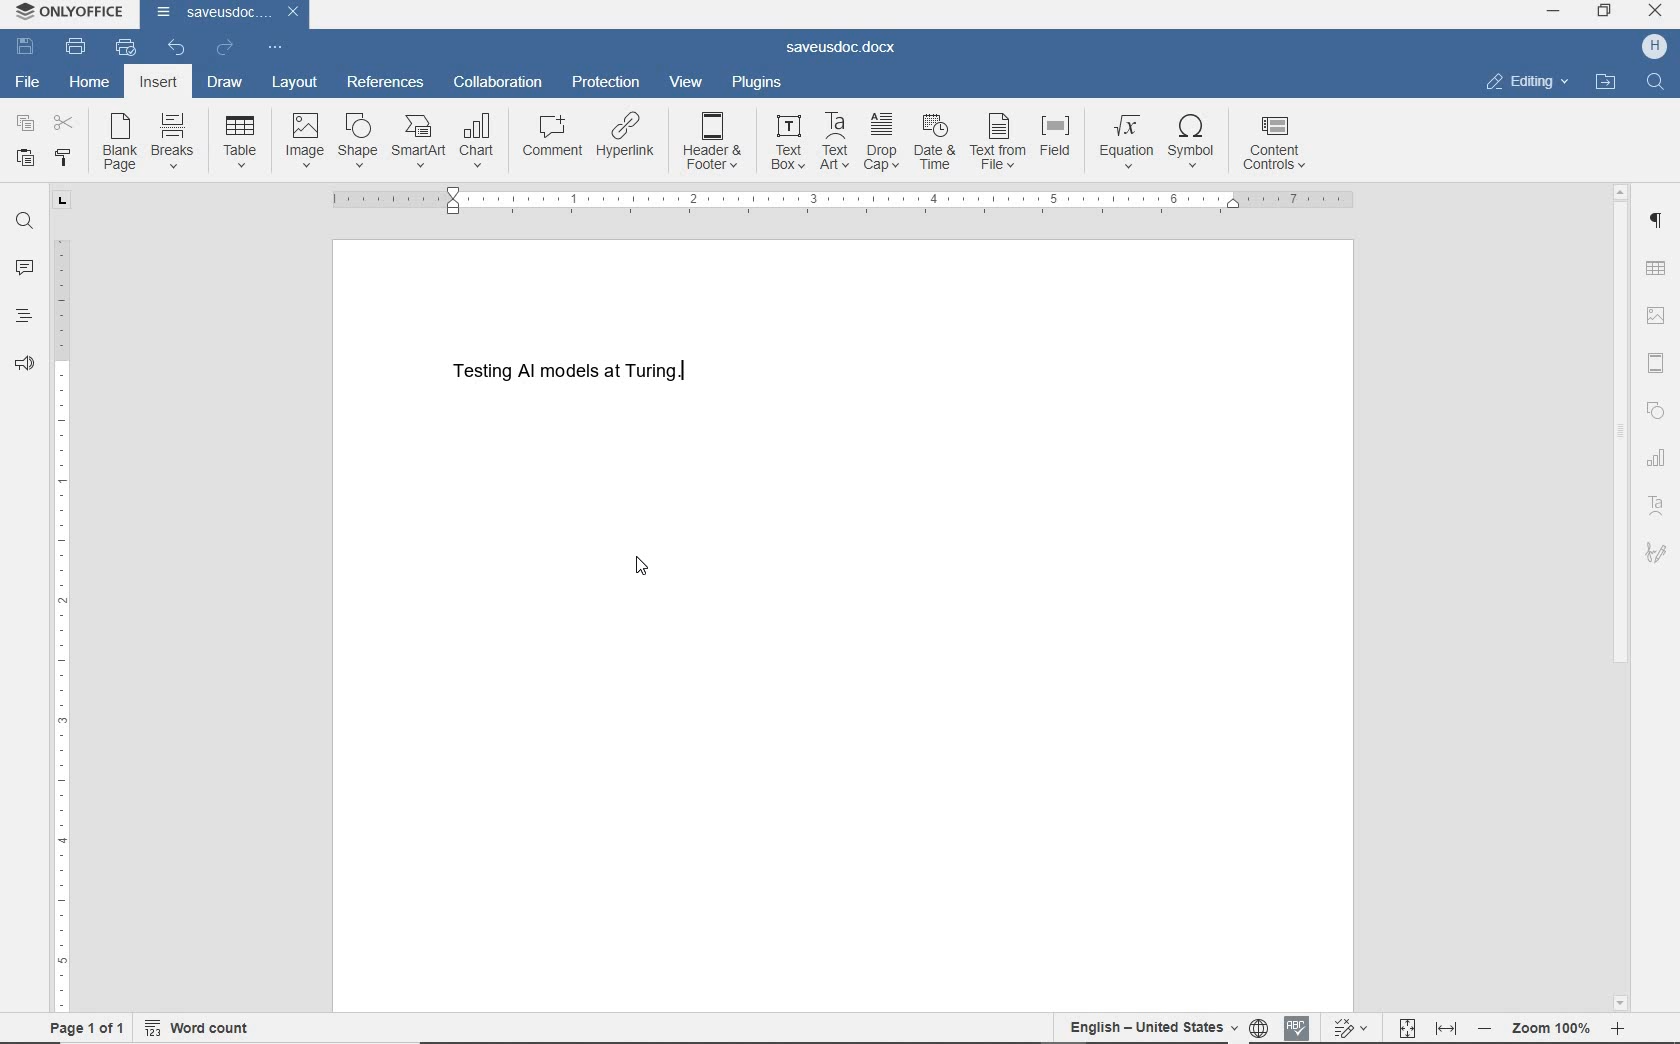 This screenshot has height=1044, width=1680. I want to click on hyperlink, so click(626, 140).